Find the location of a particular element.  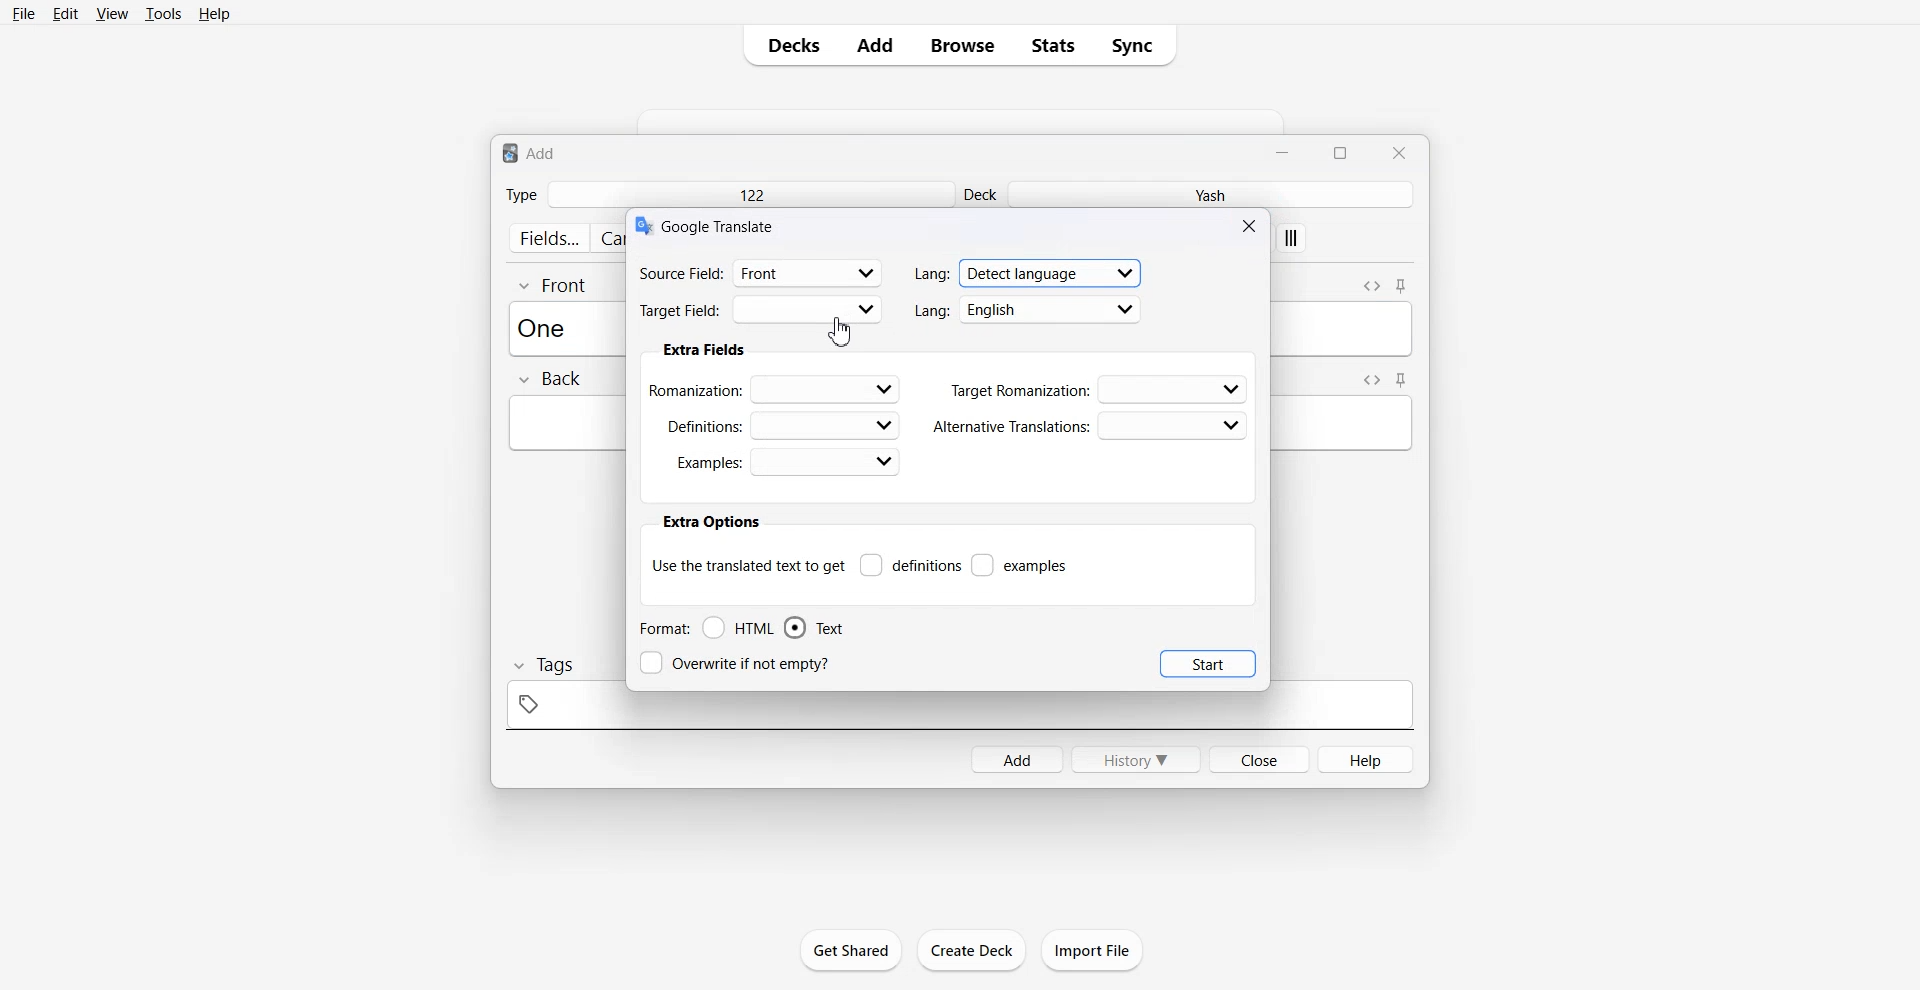

Edit is located at coordinates (65, 13).